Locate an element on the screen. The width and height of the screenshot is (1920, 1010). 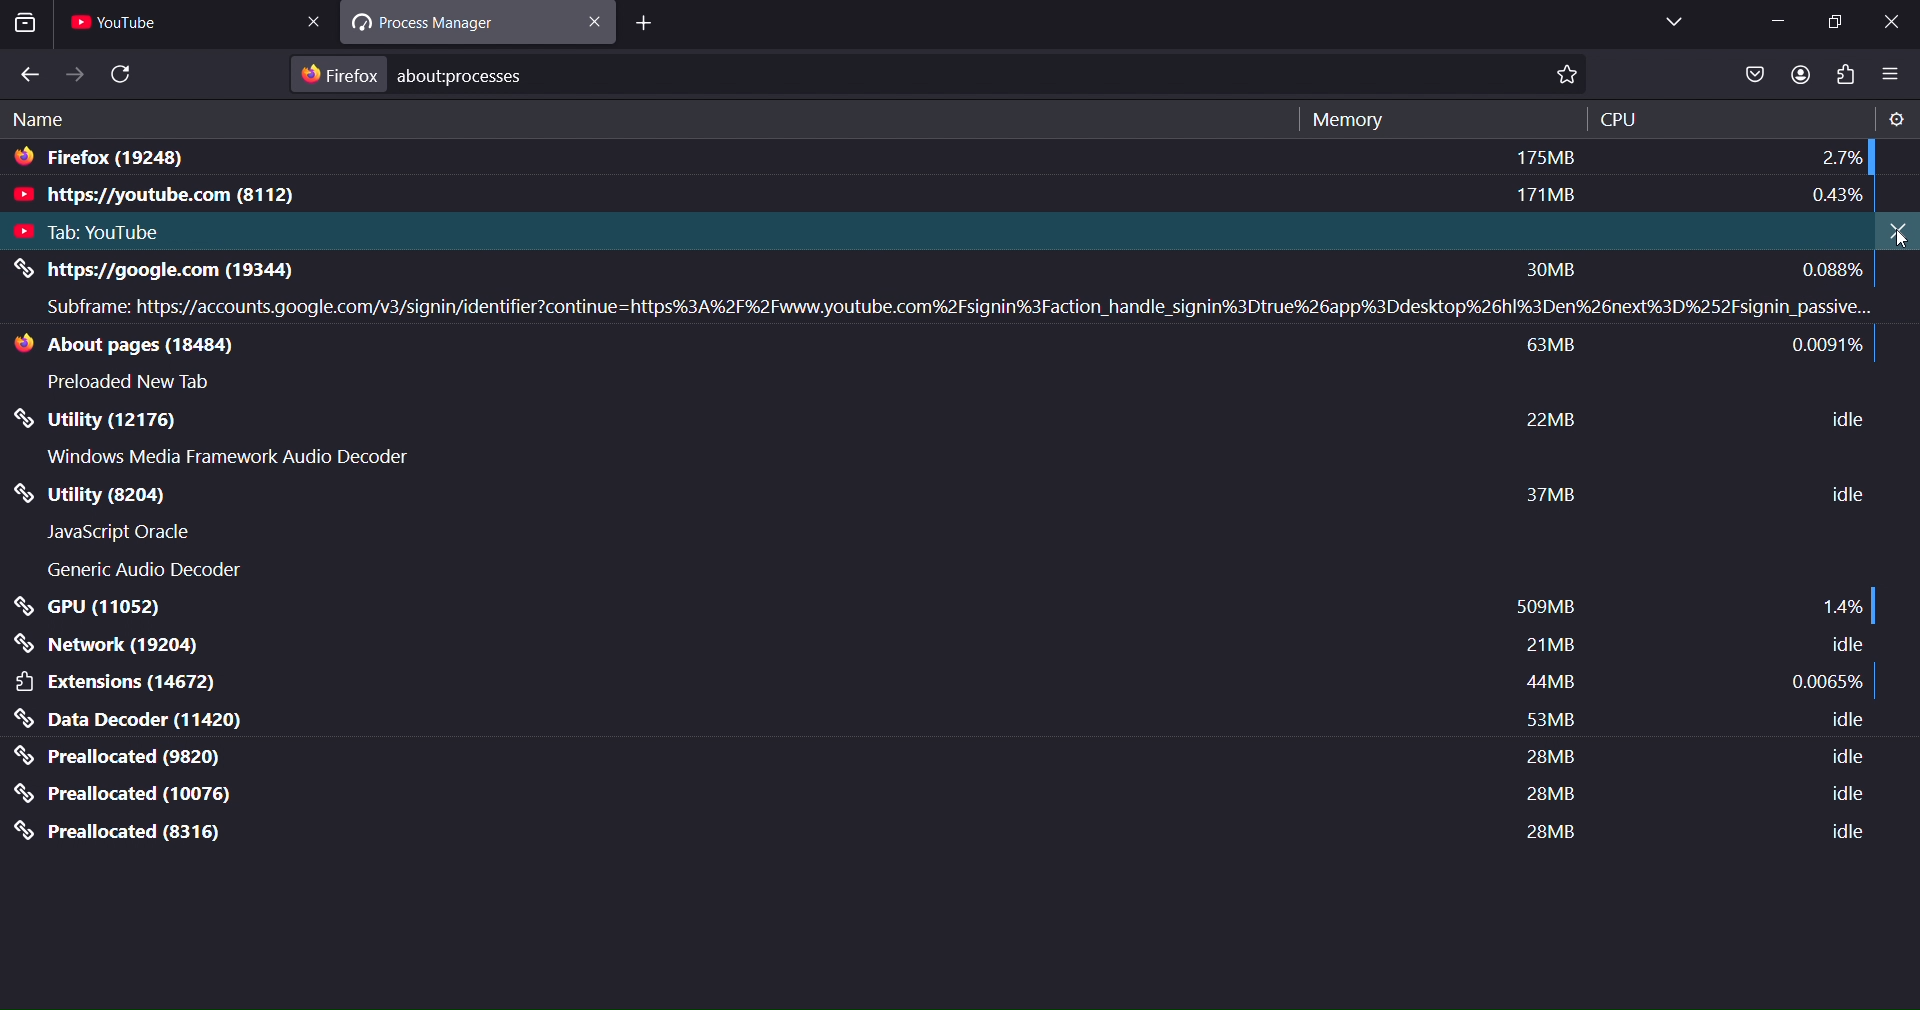
0.0091% is located at coordinates (1835, 347).